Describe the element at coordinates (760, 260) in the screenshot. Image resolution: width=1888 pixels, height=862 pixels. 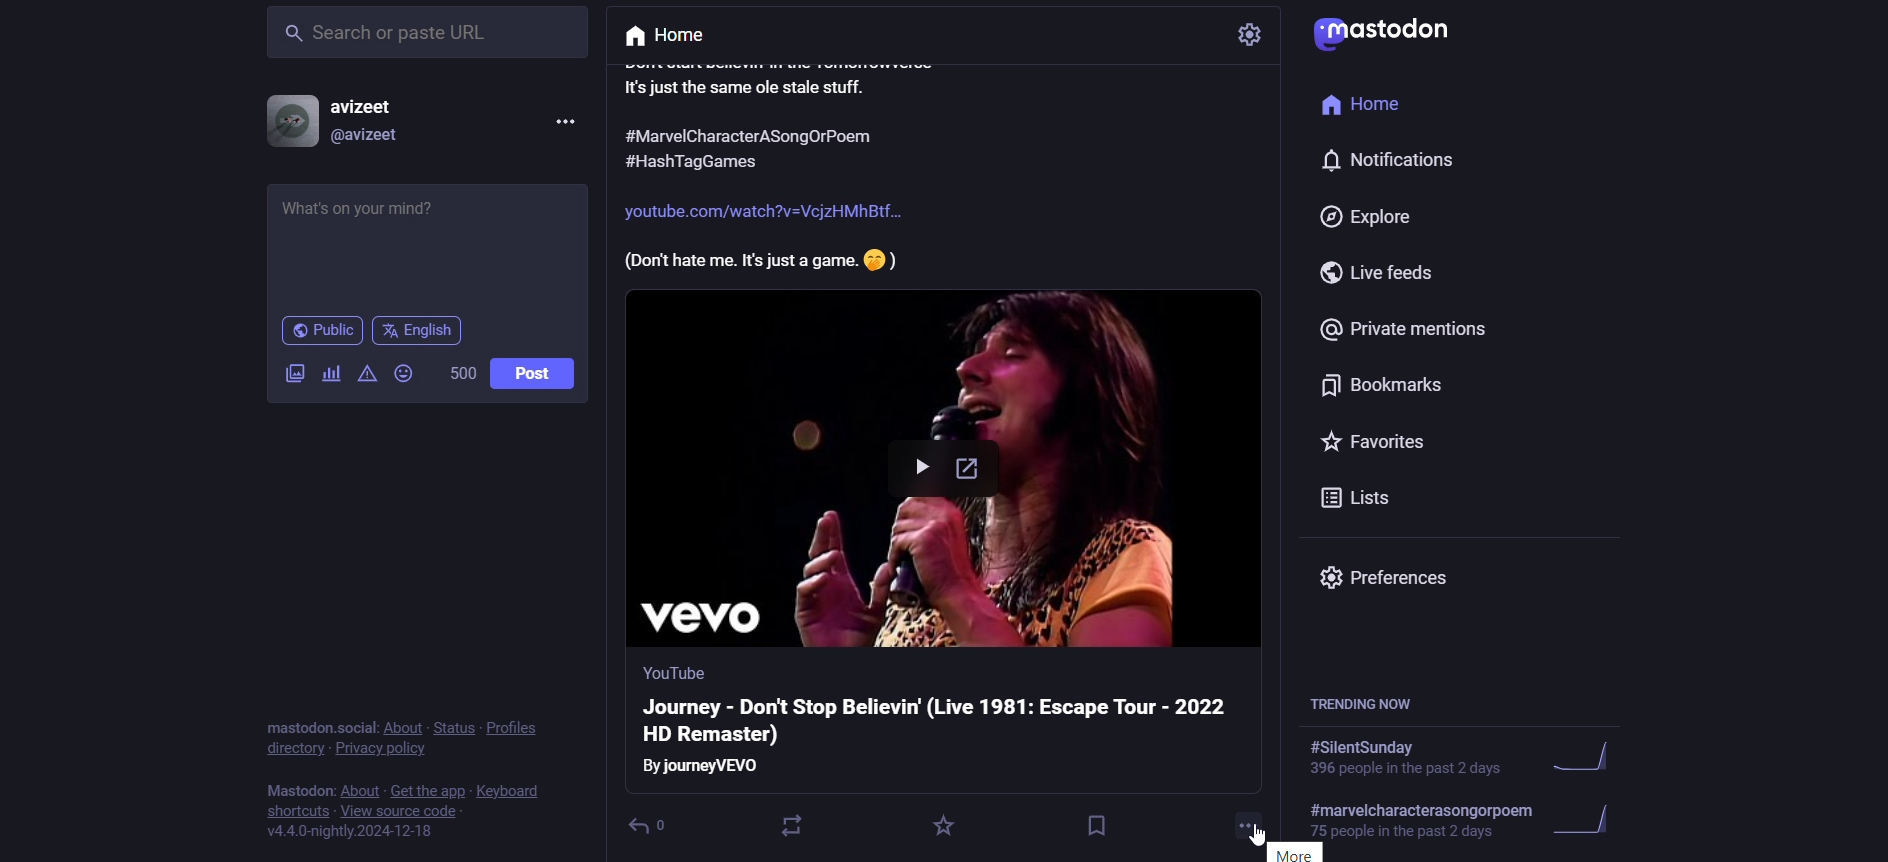
I see `` at that location.